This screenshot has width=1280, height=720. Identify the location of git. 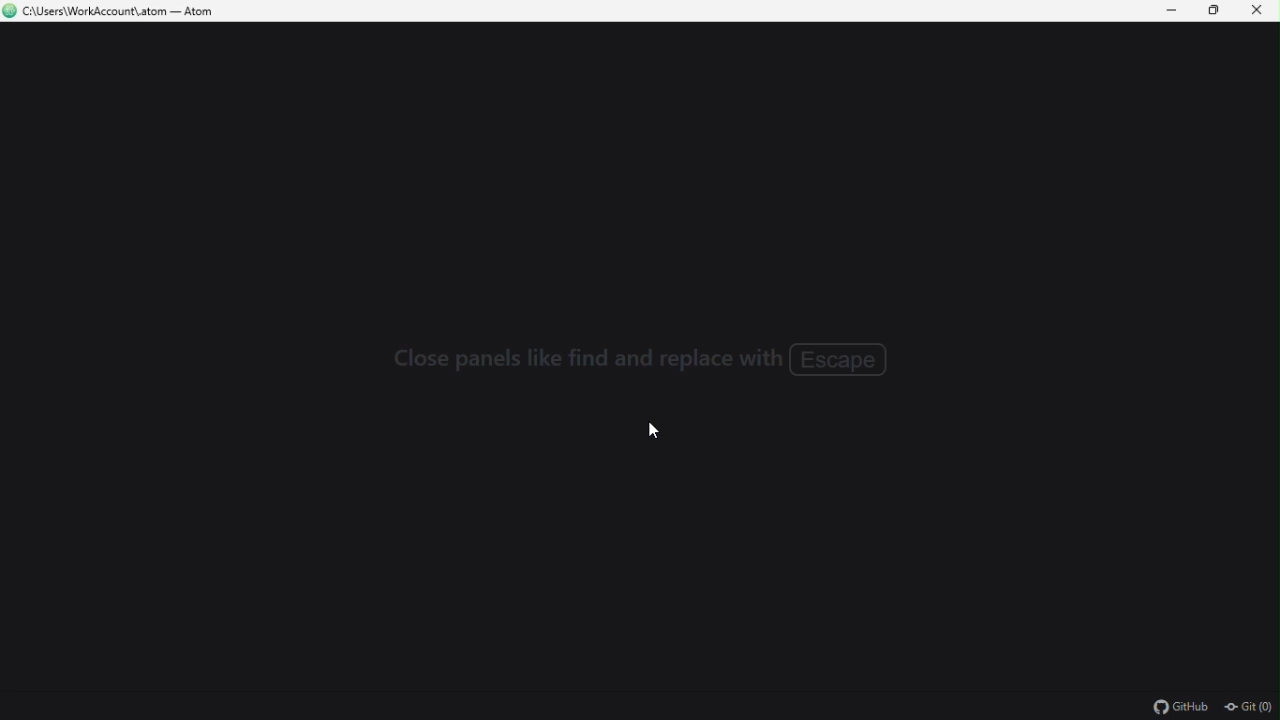
(1252, 708).